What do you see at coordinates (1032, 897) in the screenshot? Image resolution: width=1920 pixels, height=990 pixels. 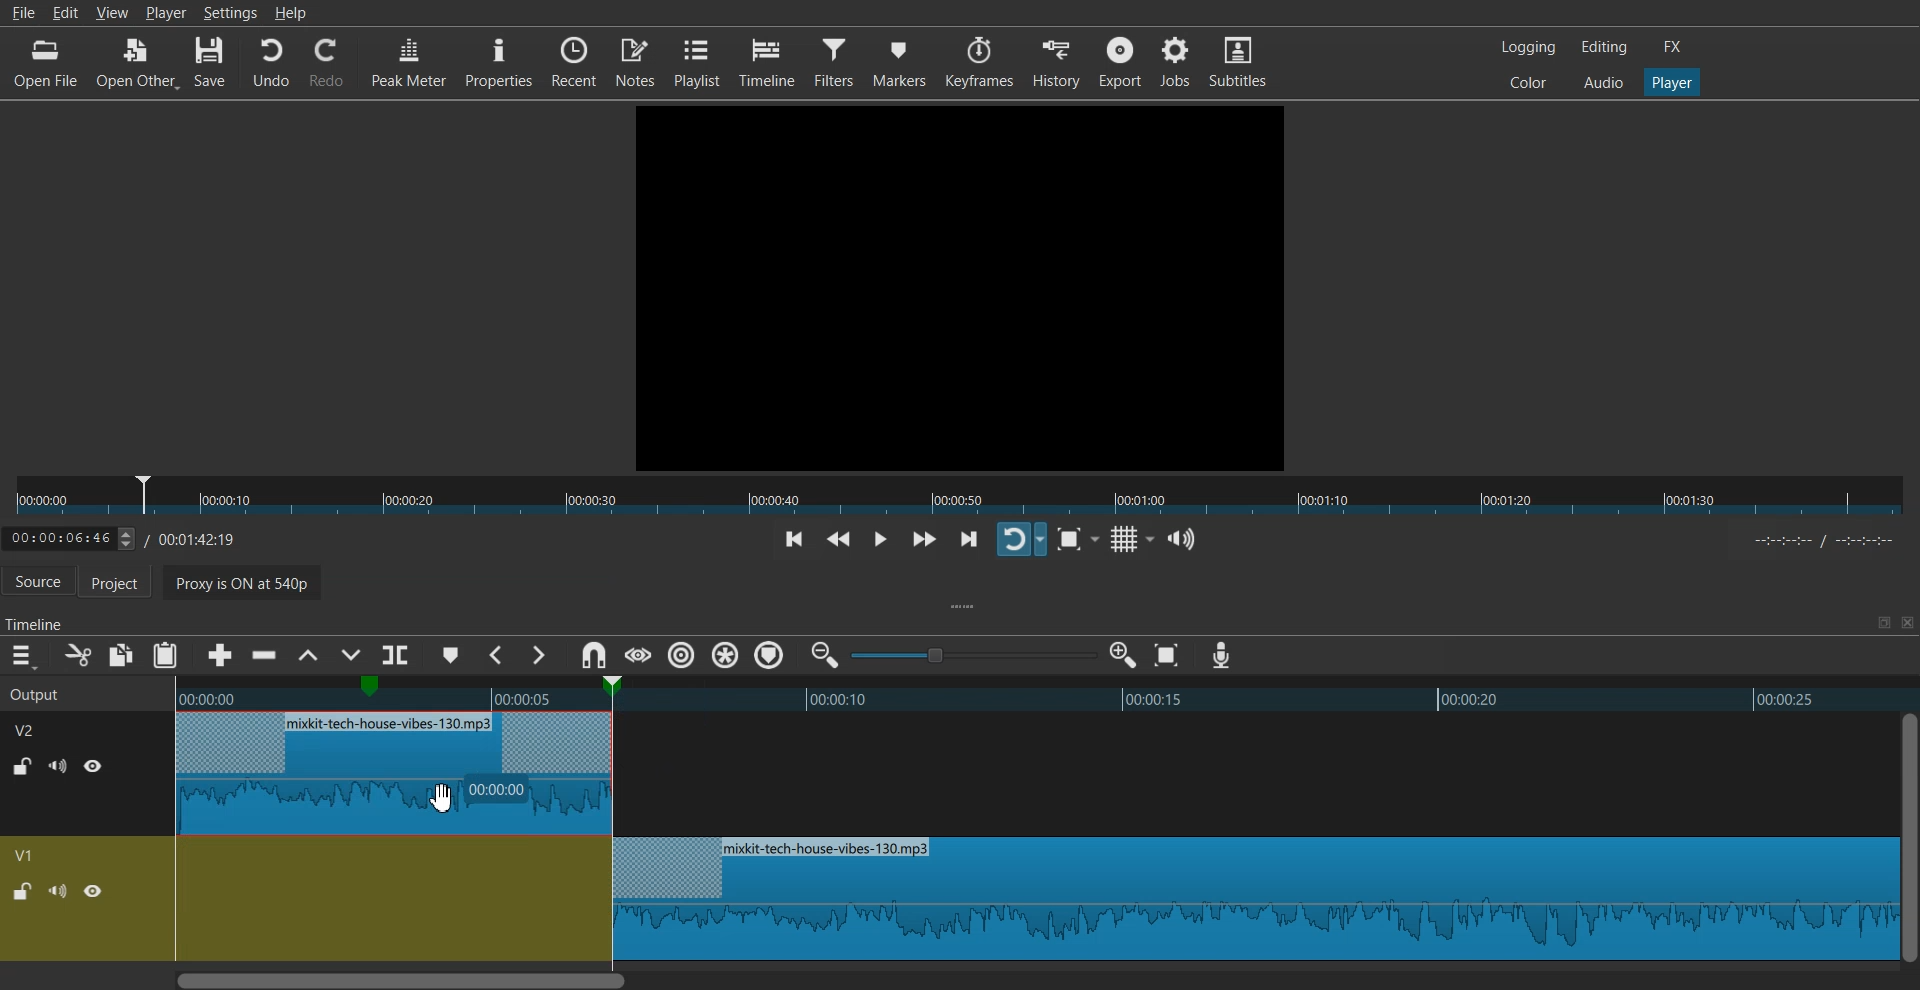 I see `Blank timeline` at bounding box center [1032, 897].